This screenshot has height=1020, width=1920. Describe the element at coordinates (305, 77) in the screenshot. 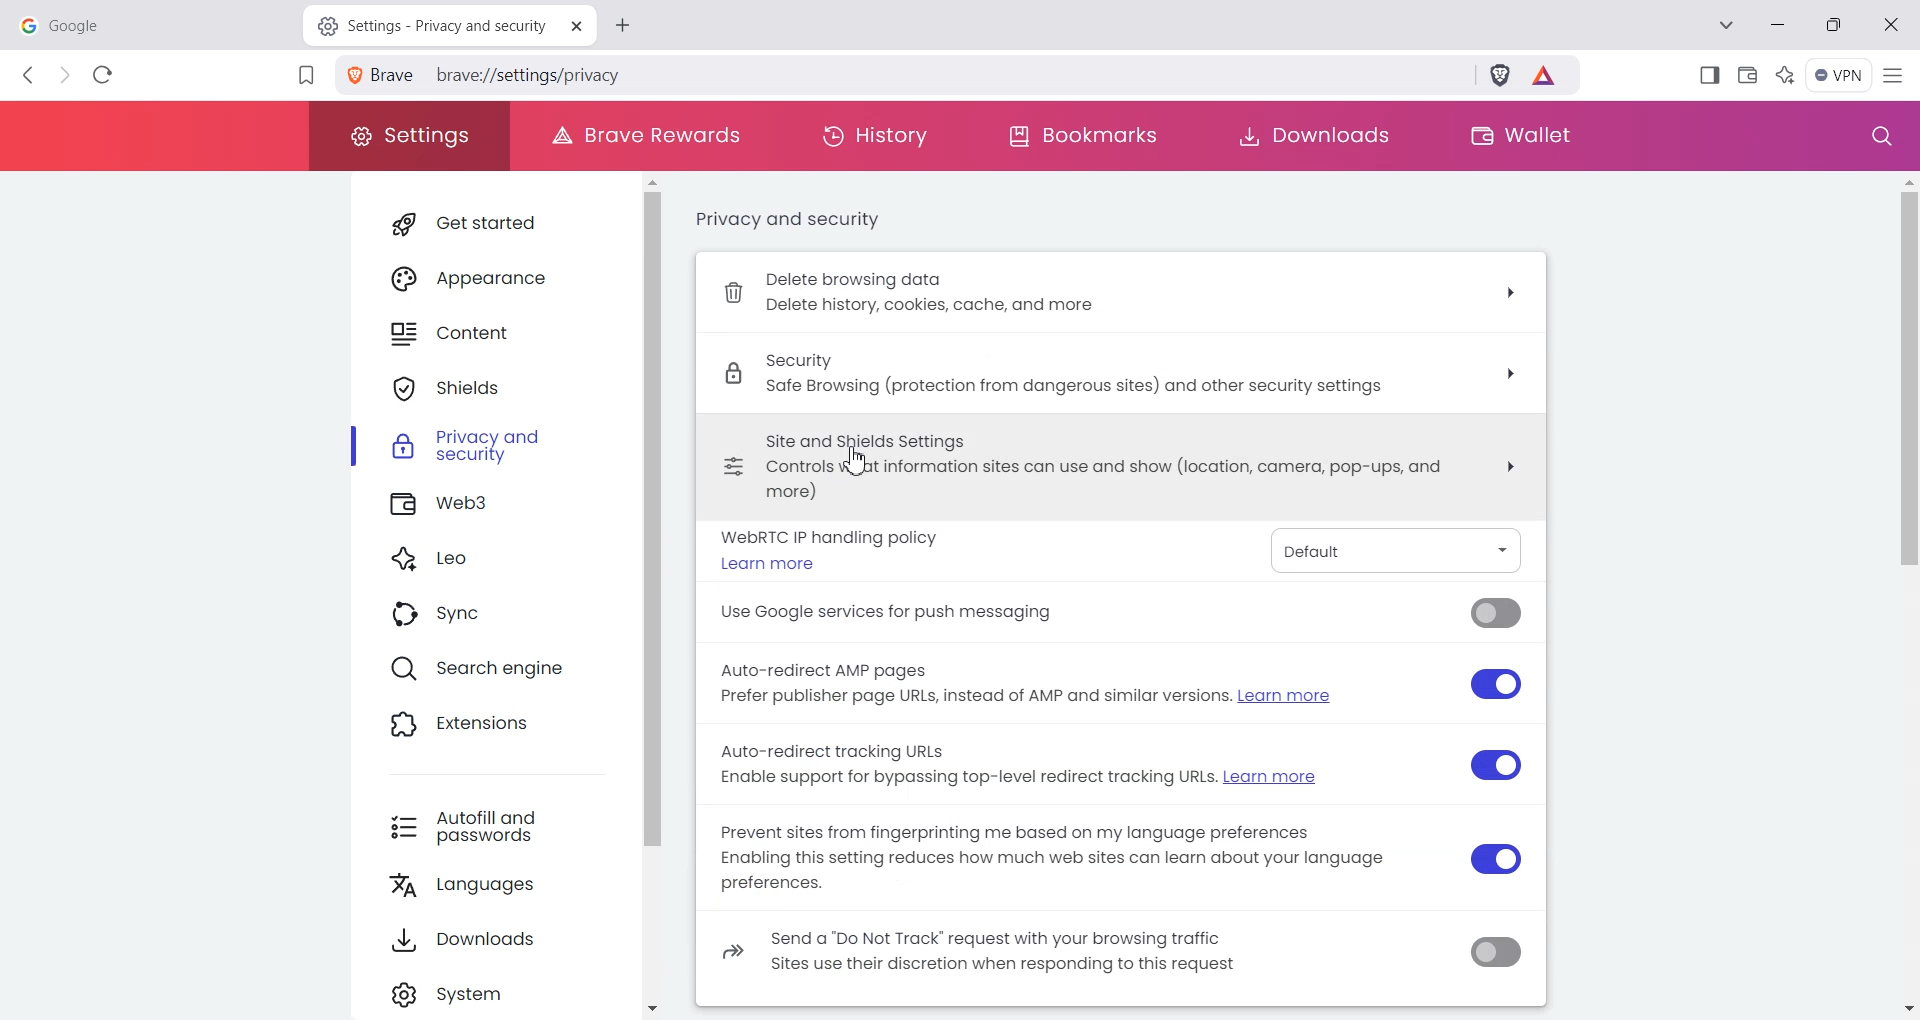

I see `Bookmark` at that location.